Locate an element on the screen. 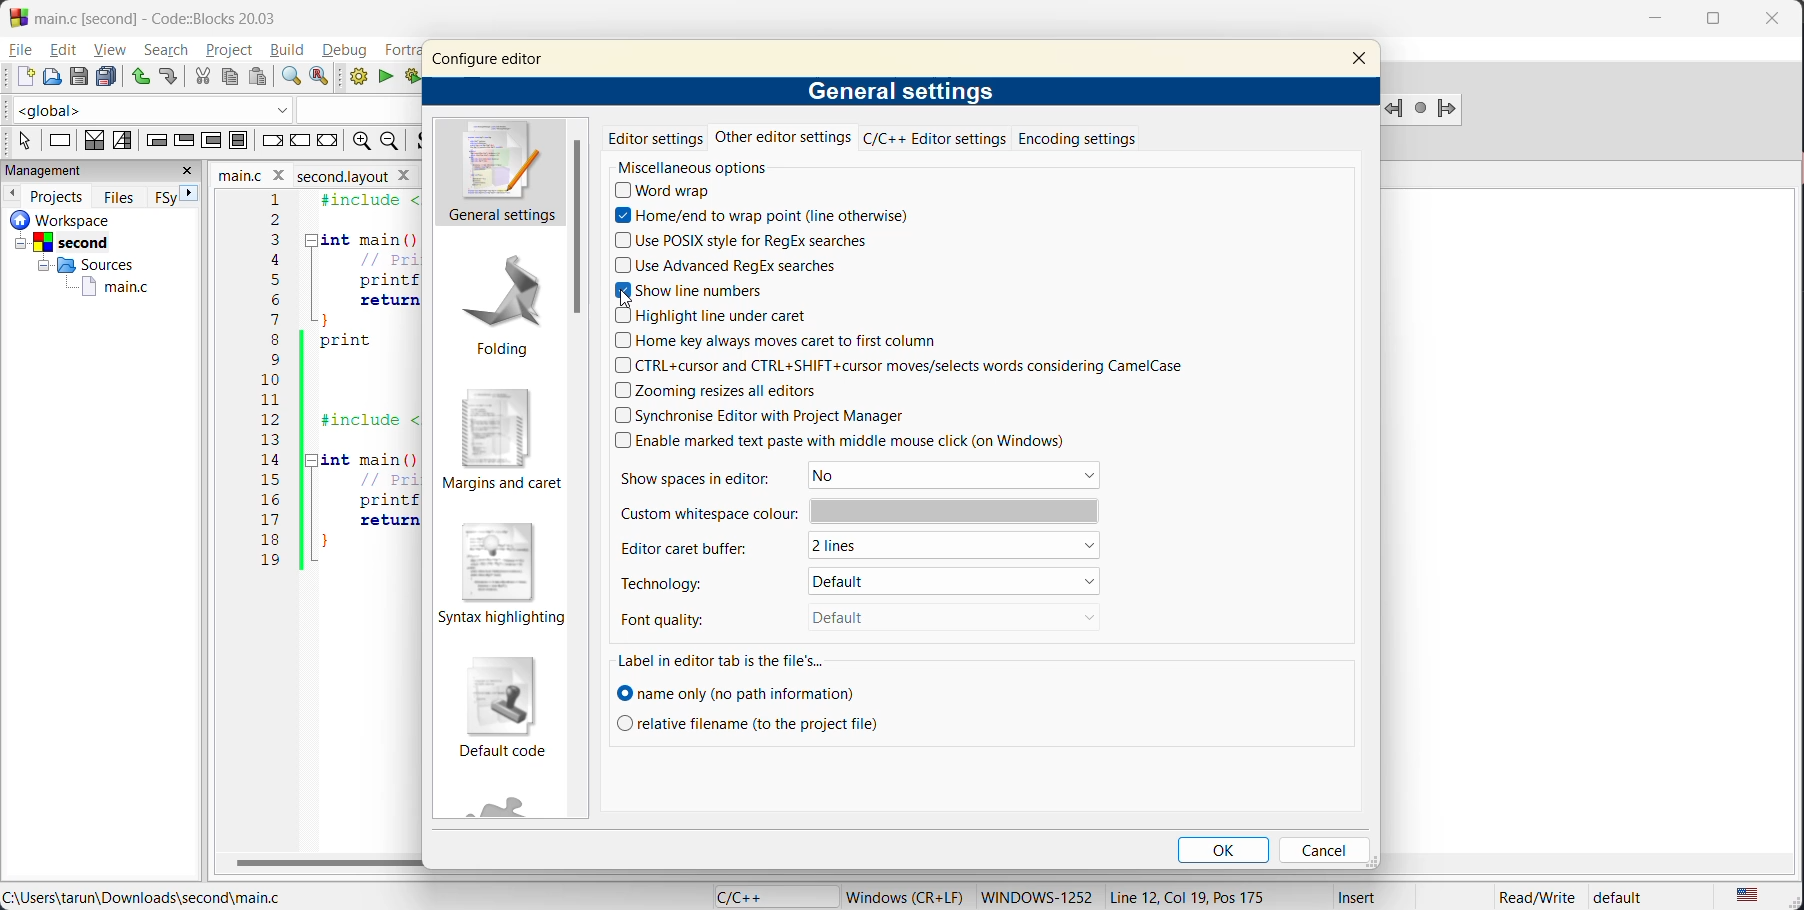  ok is located at coordinates (1225, 851).